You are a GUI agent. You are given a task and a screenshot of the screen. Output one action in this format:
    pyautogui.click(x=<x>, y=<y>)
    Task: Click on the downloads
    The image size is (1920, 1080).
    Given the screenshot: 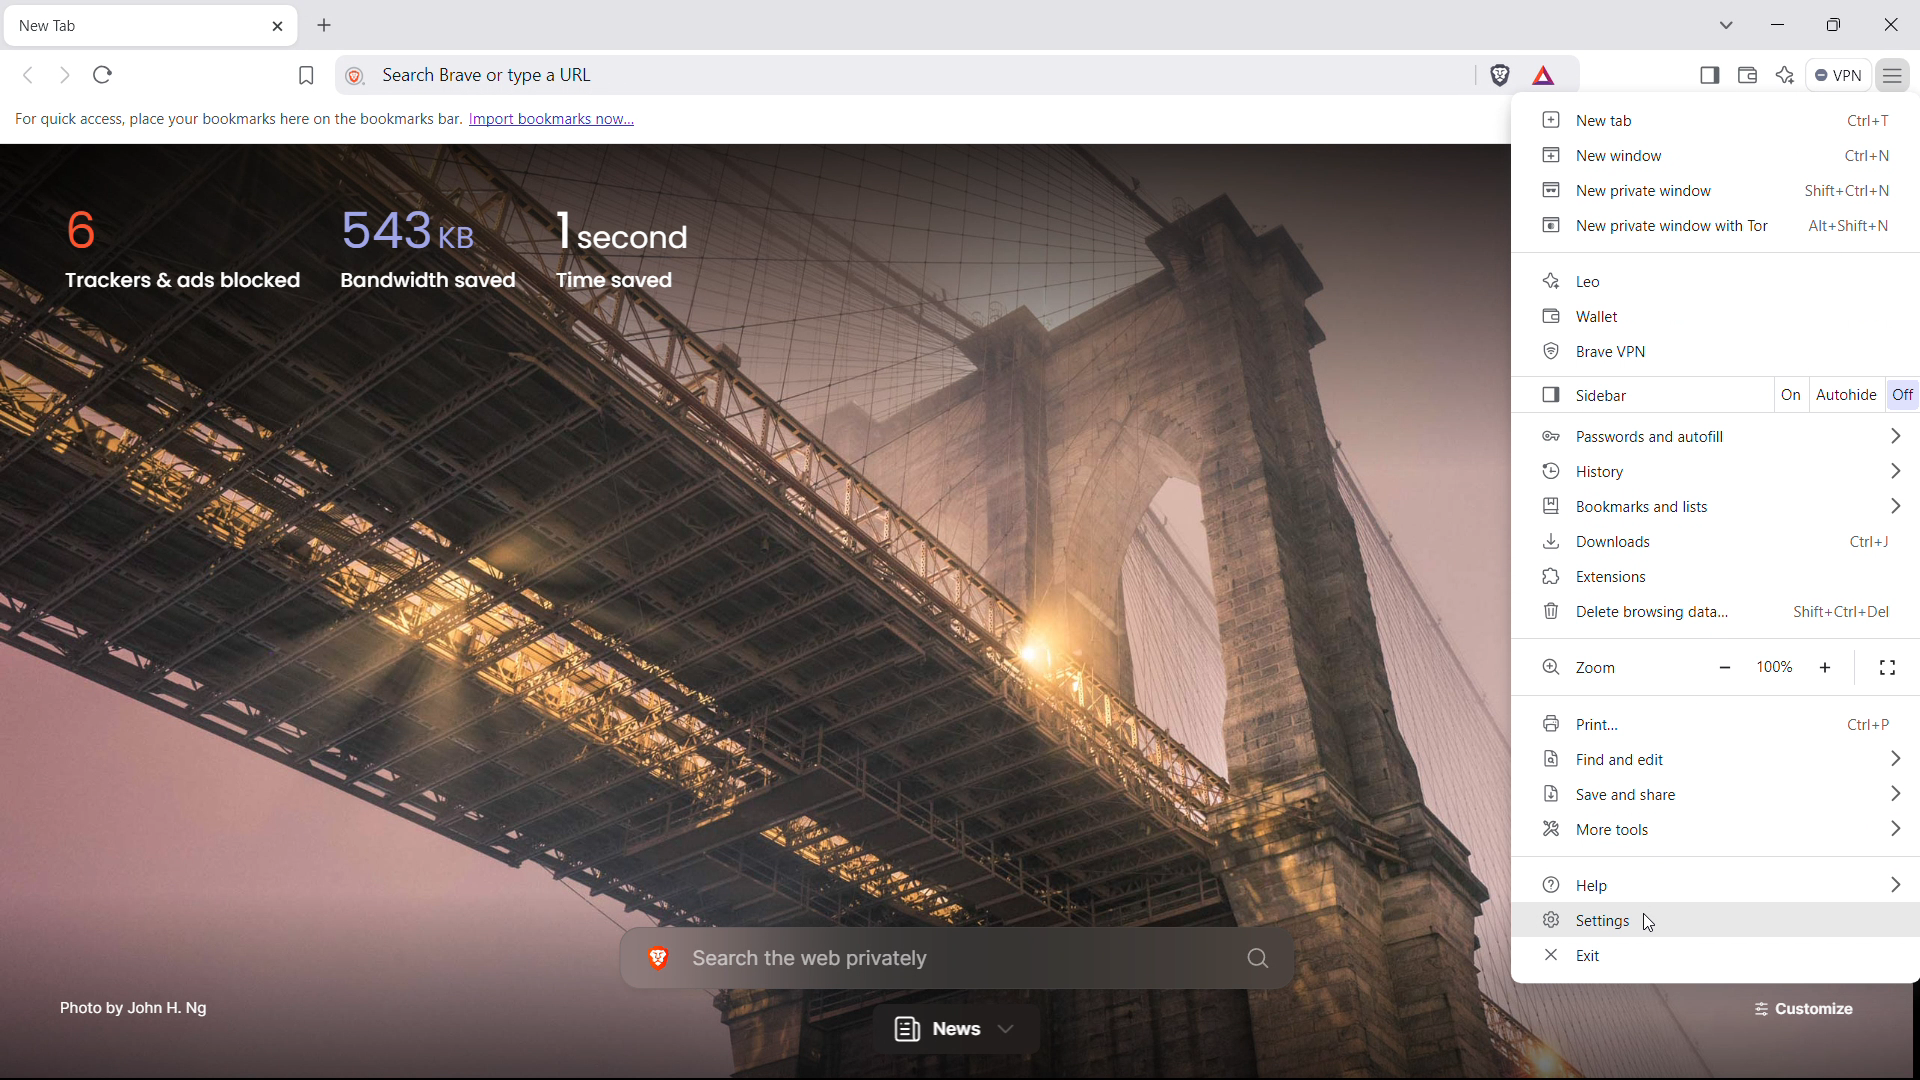 What is the action you would take?
    pyautogui.click(x=1716, y=542)
    